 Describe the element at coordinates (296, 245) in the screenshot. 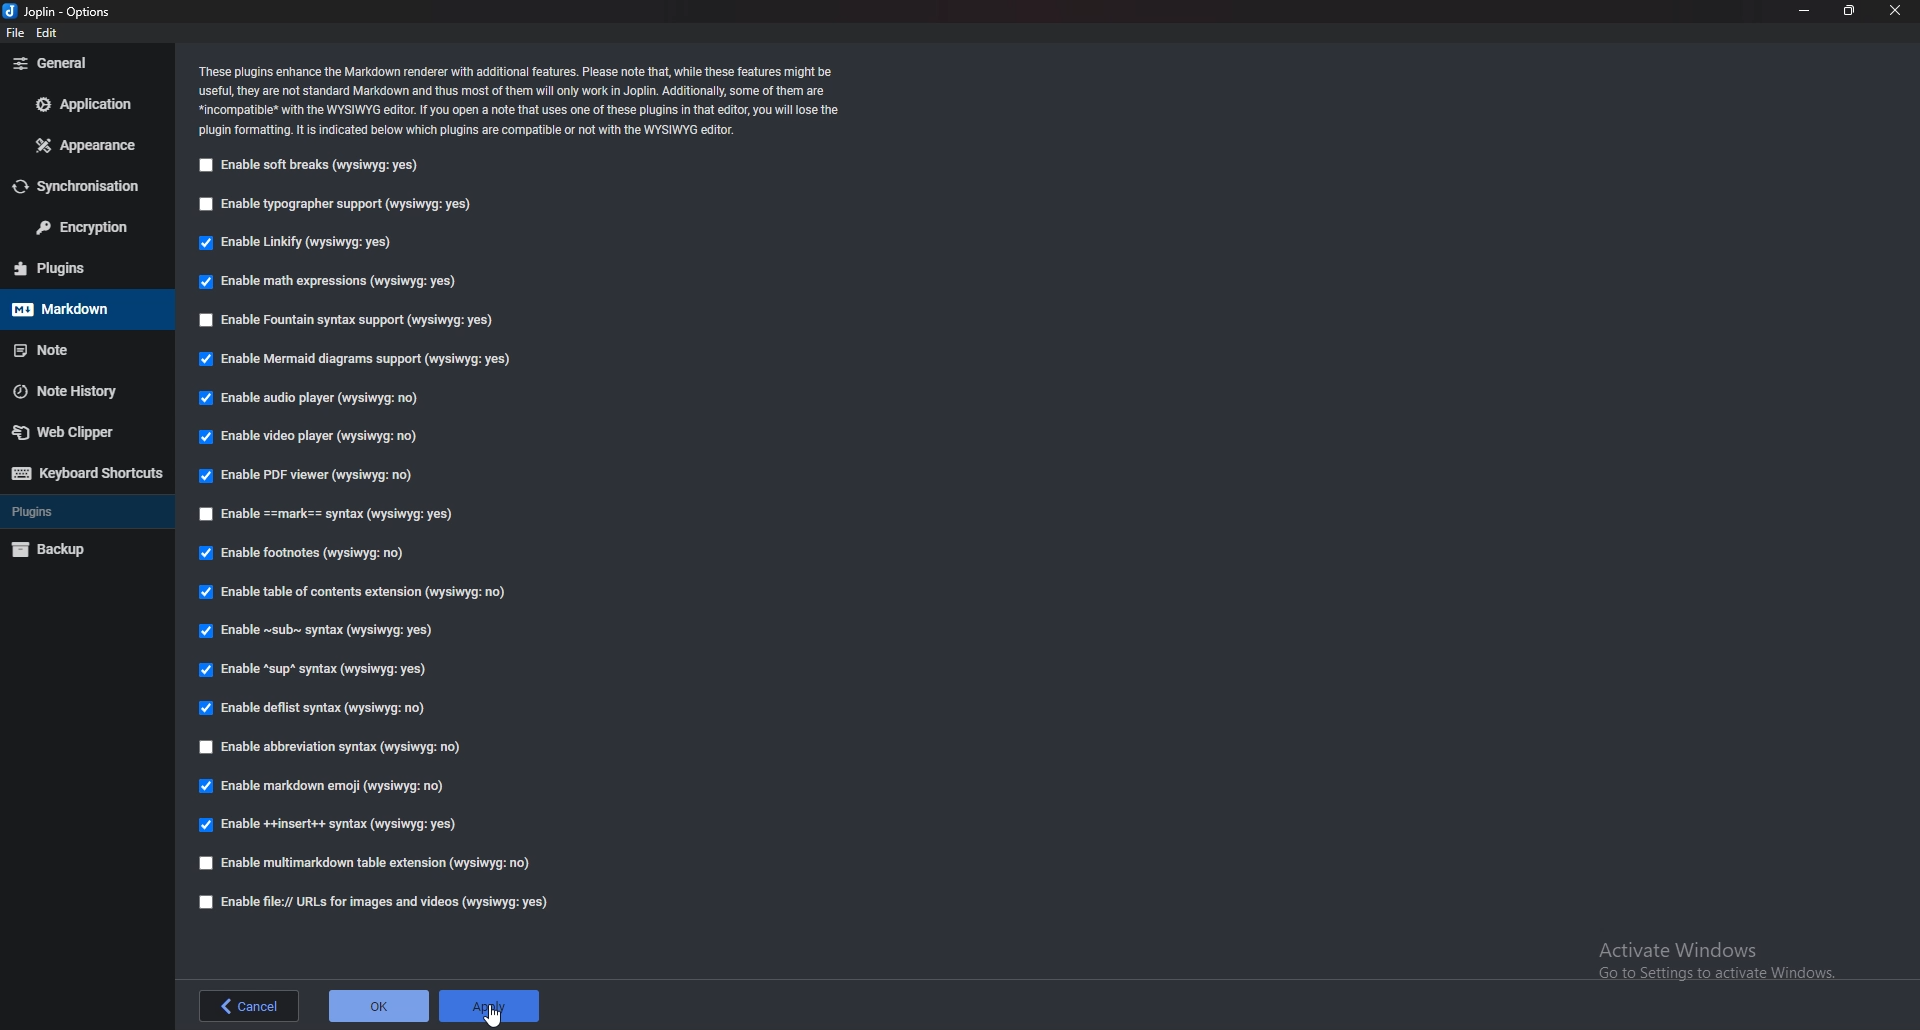

I see `Enable linkify` at that location.